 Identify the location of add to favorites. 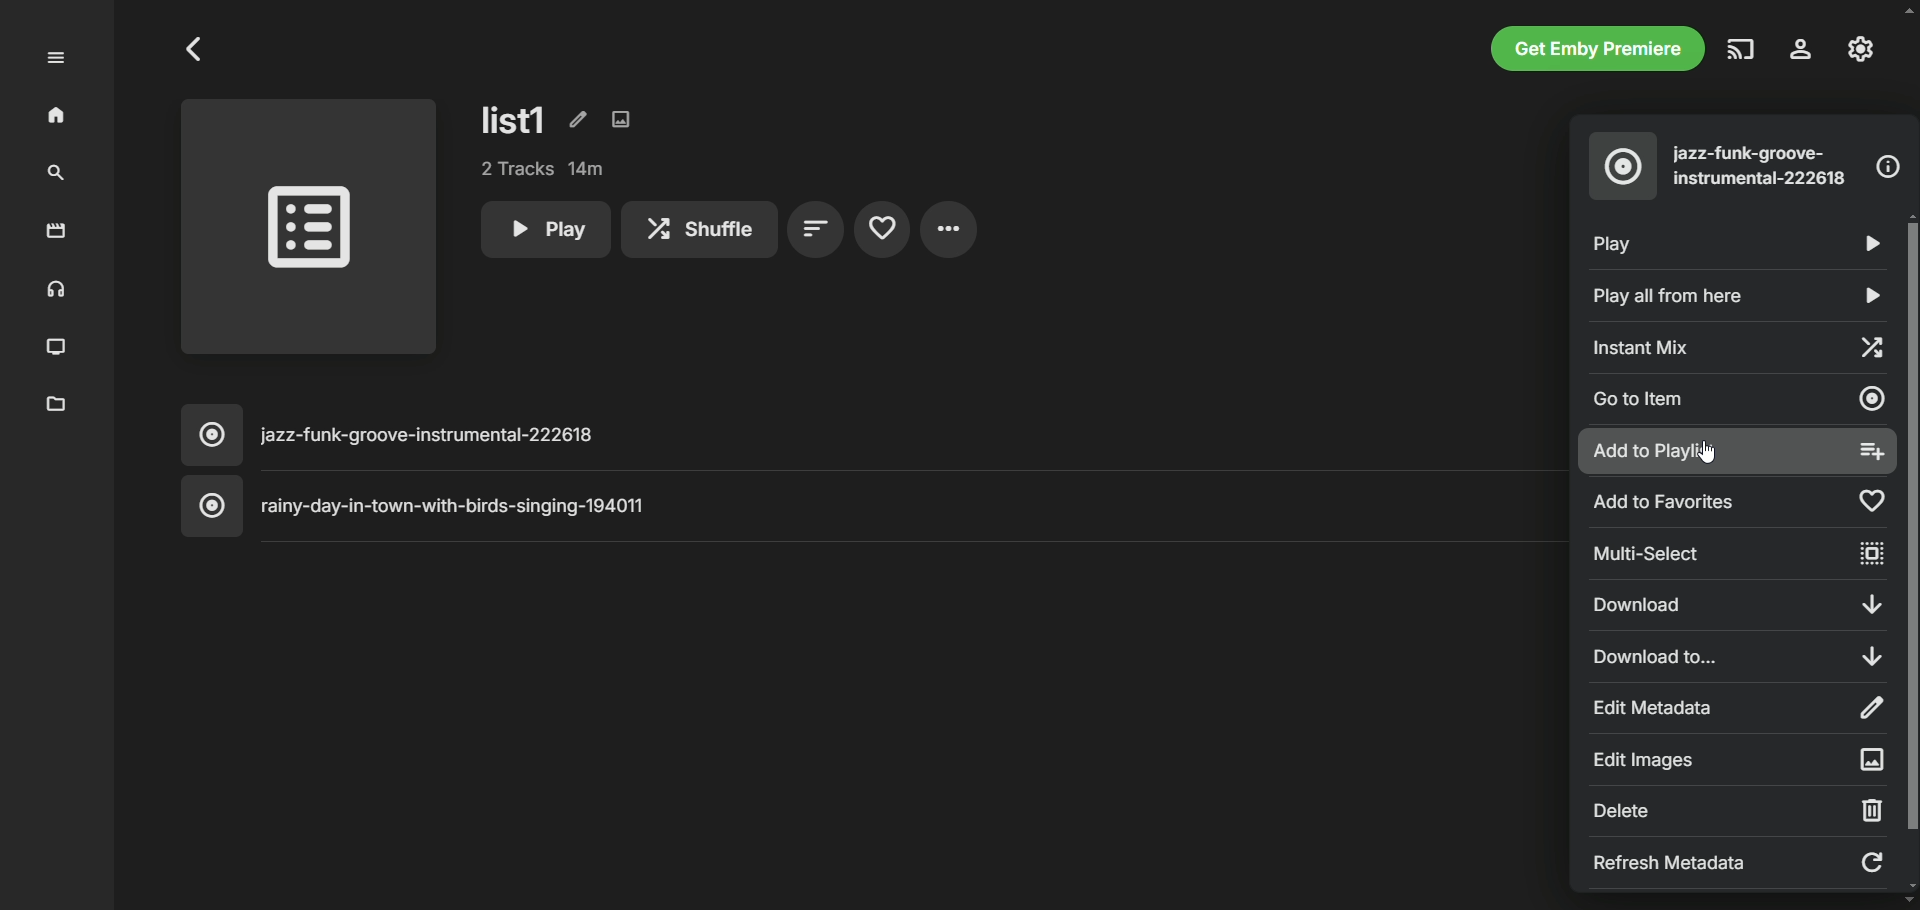
(1739, 503).